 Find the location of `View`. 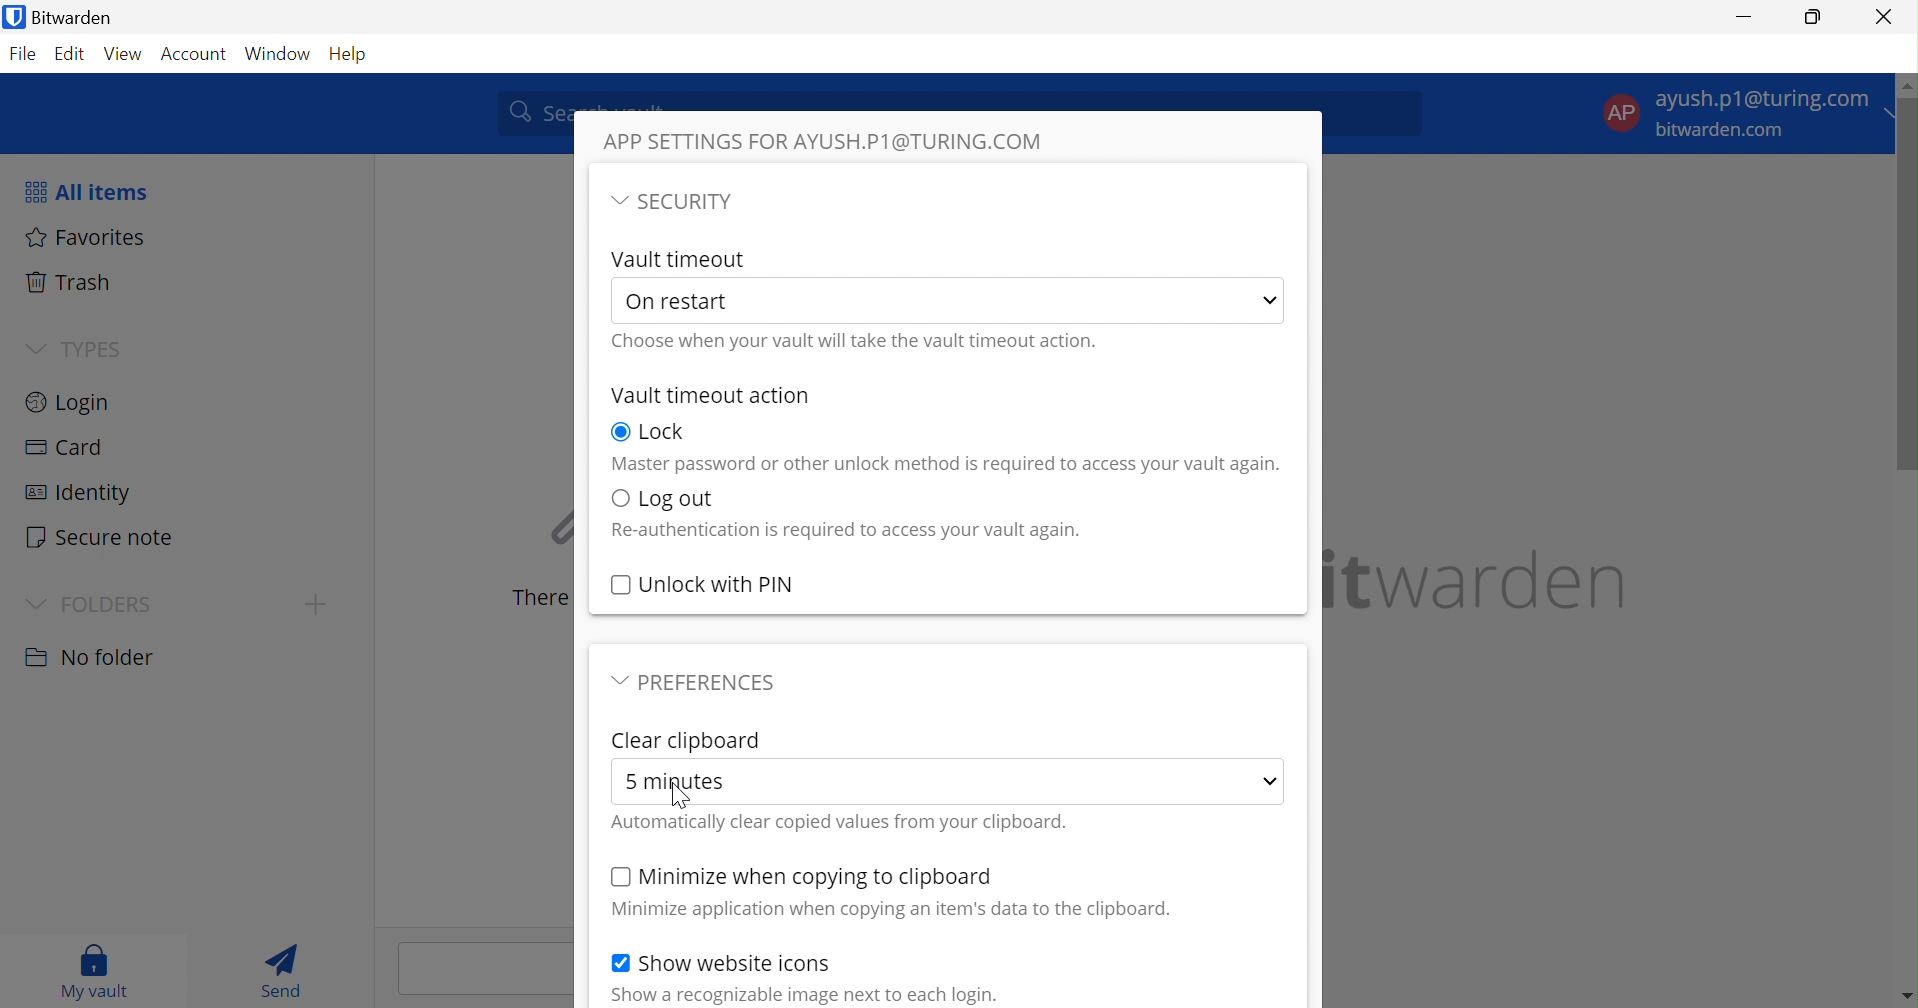

View is located at coordinates (125, 53).